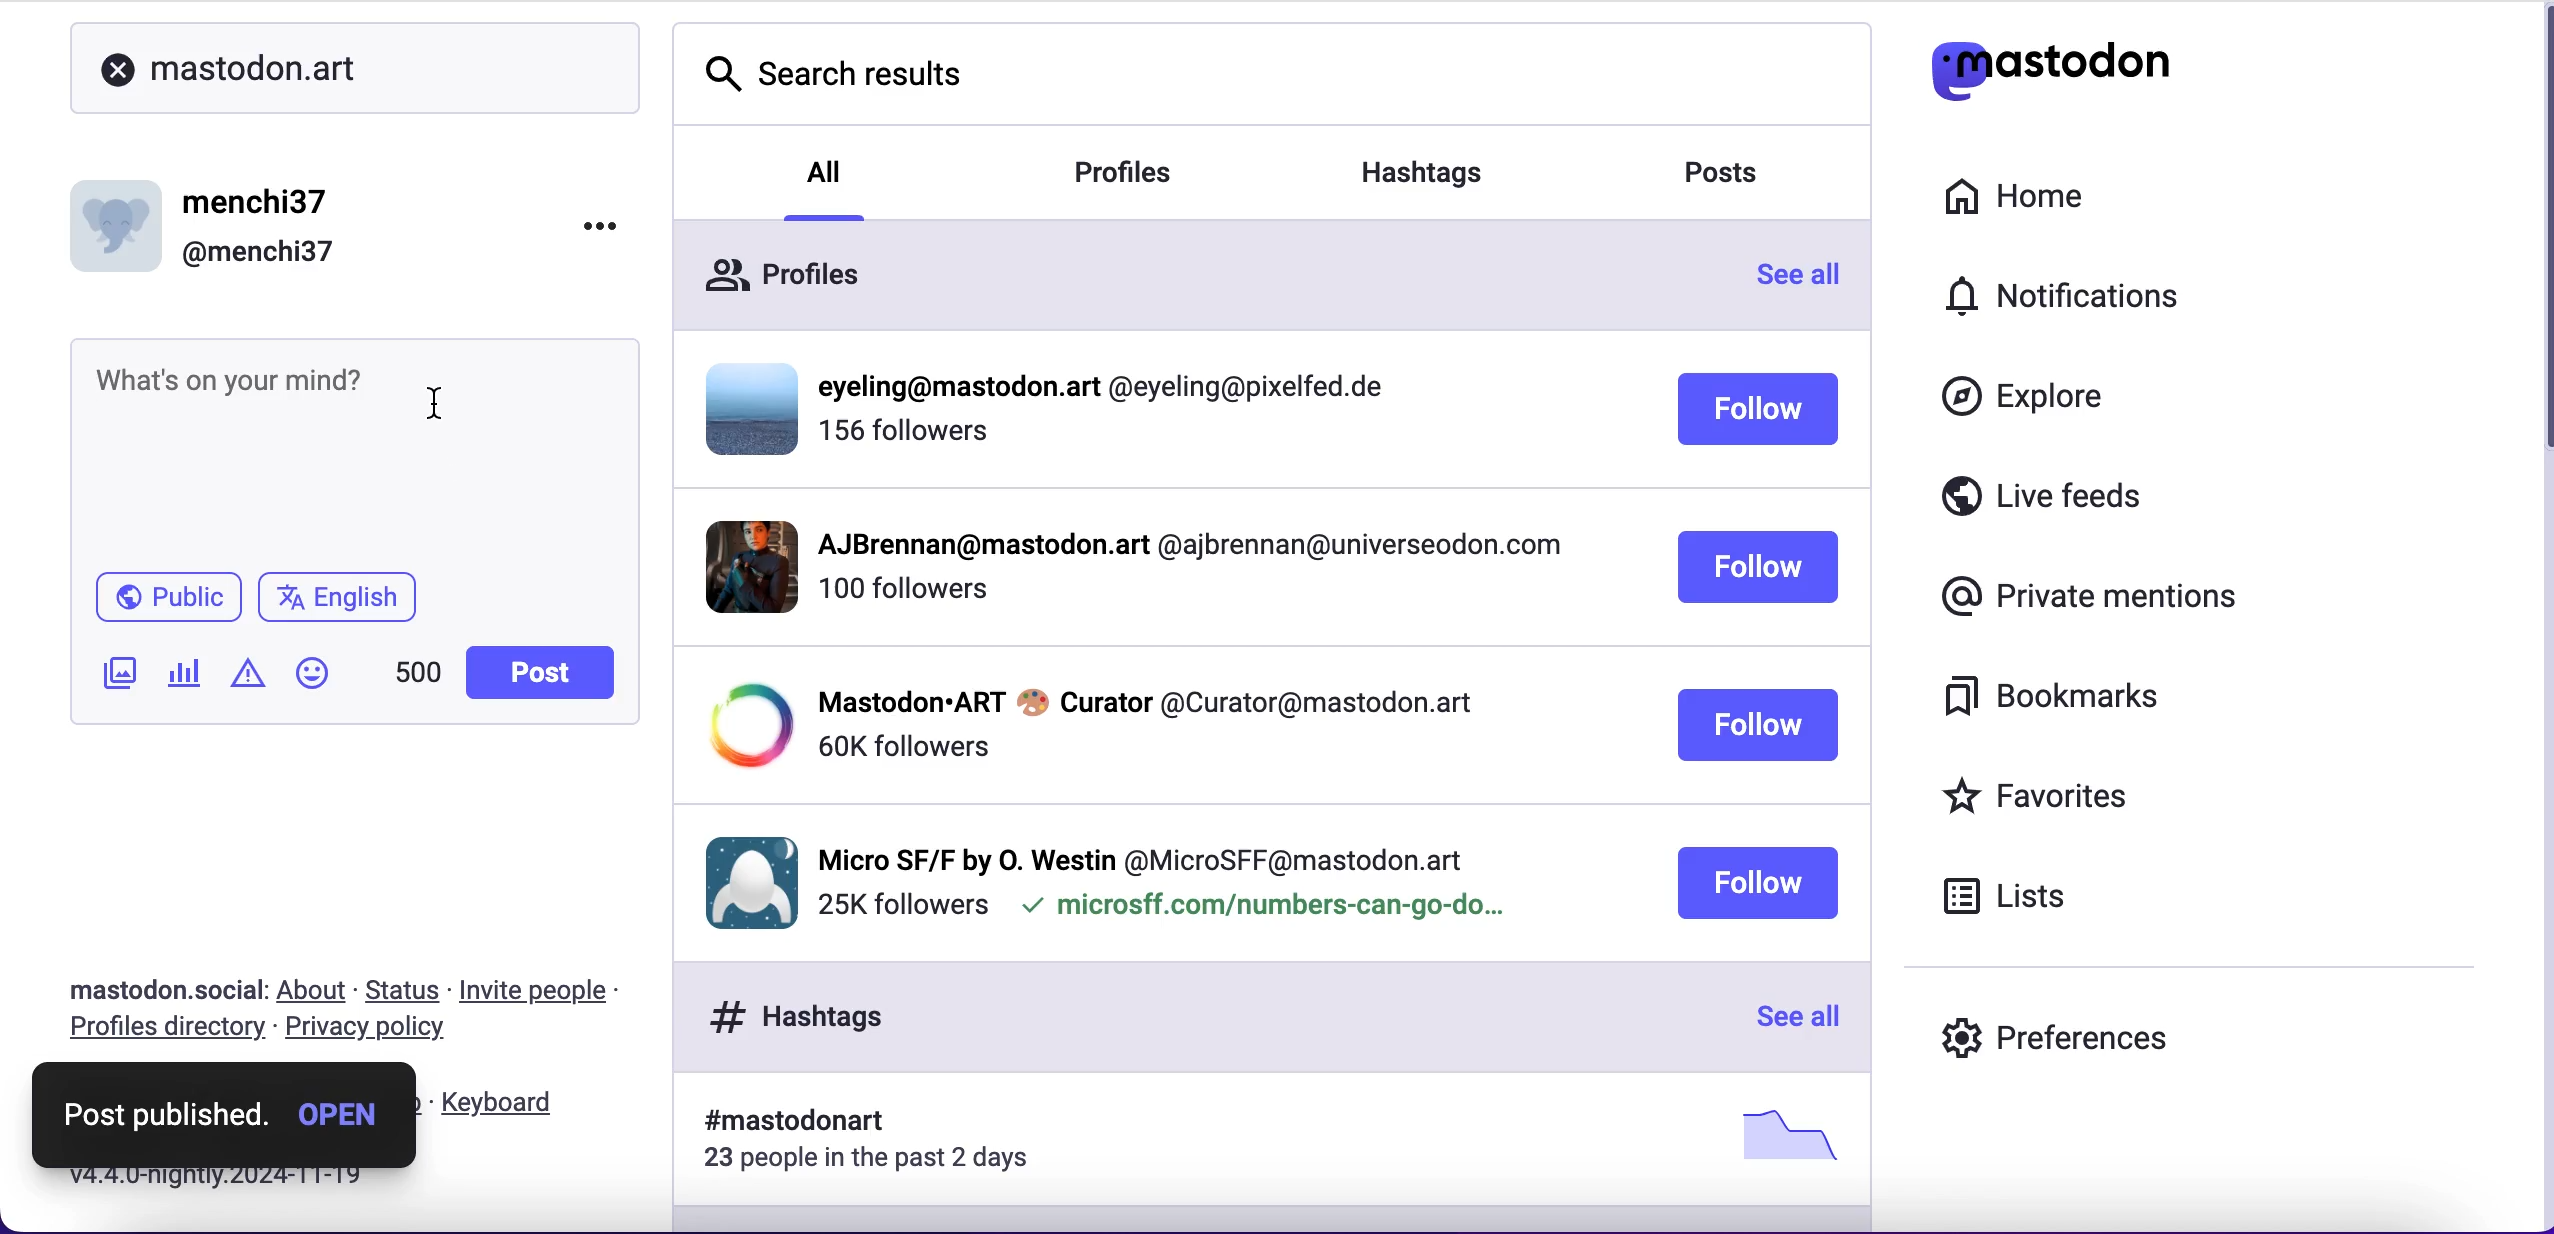 The height and width of the screenshot is (1234, 2554). I want to click on keyboard, so click(502, 1103).